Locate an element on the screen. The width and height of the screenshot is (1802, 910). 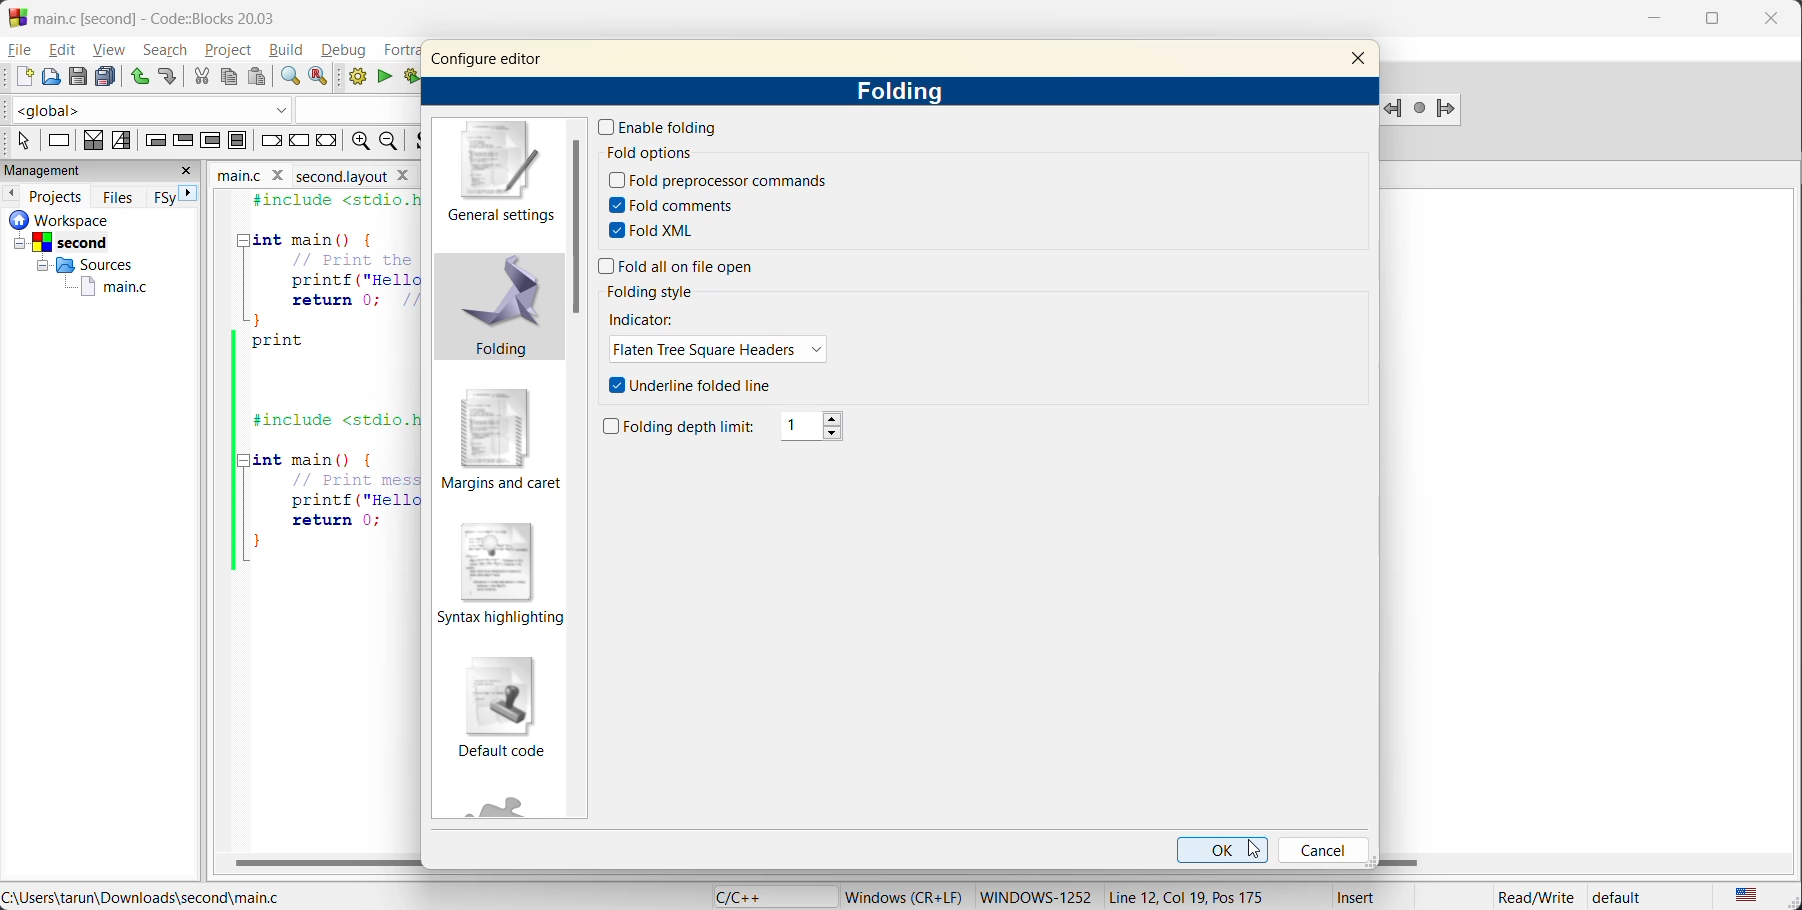
files is located at coordinates (121, 200).